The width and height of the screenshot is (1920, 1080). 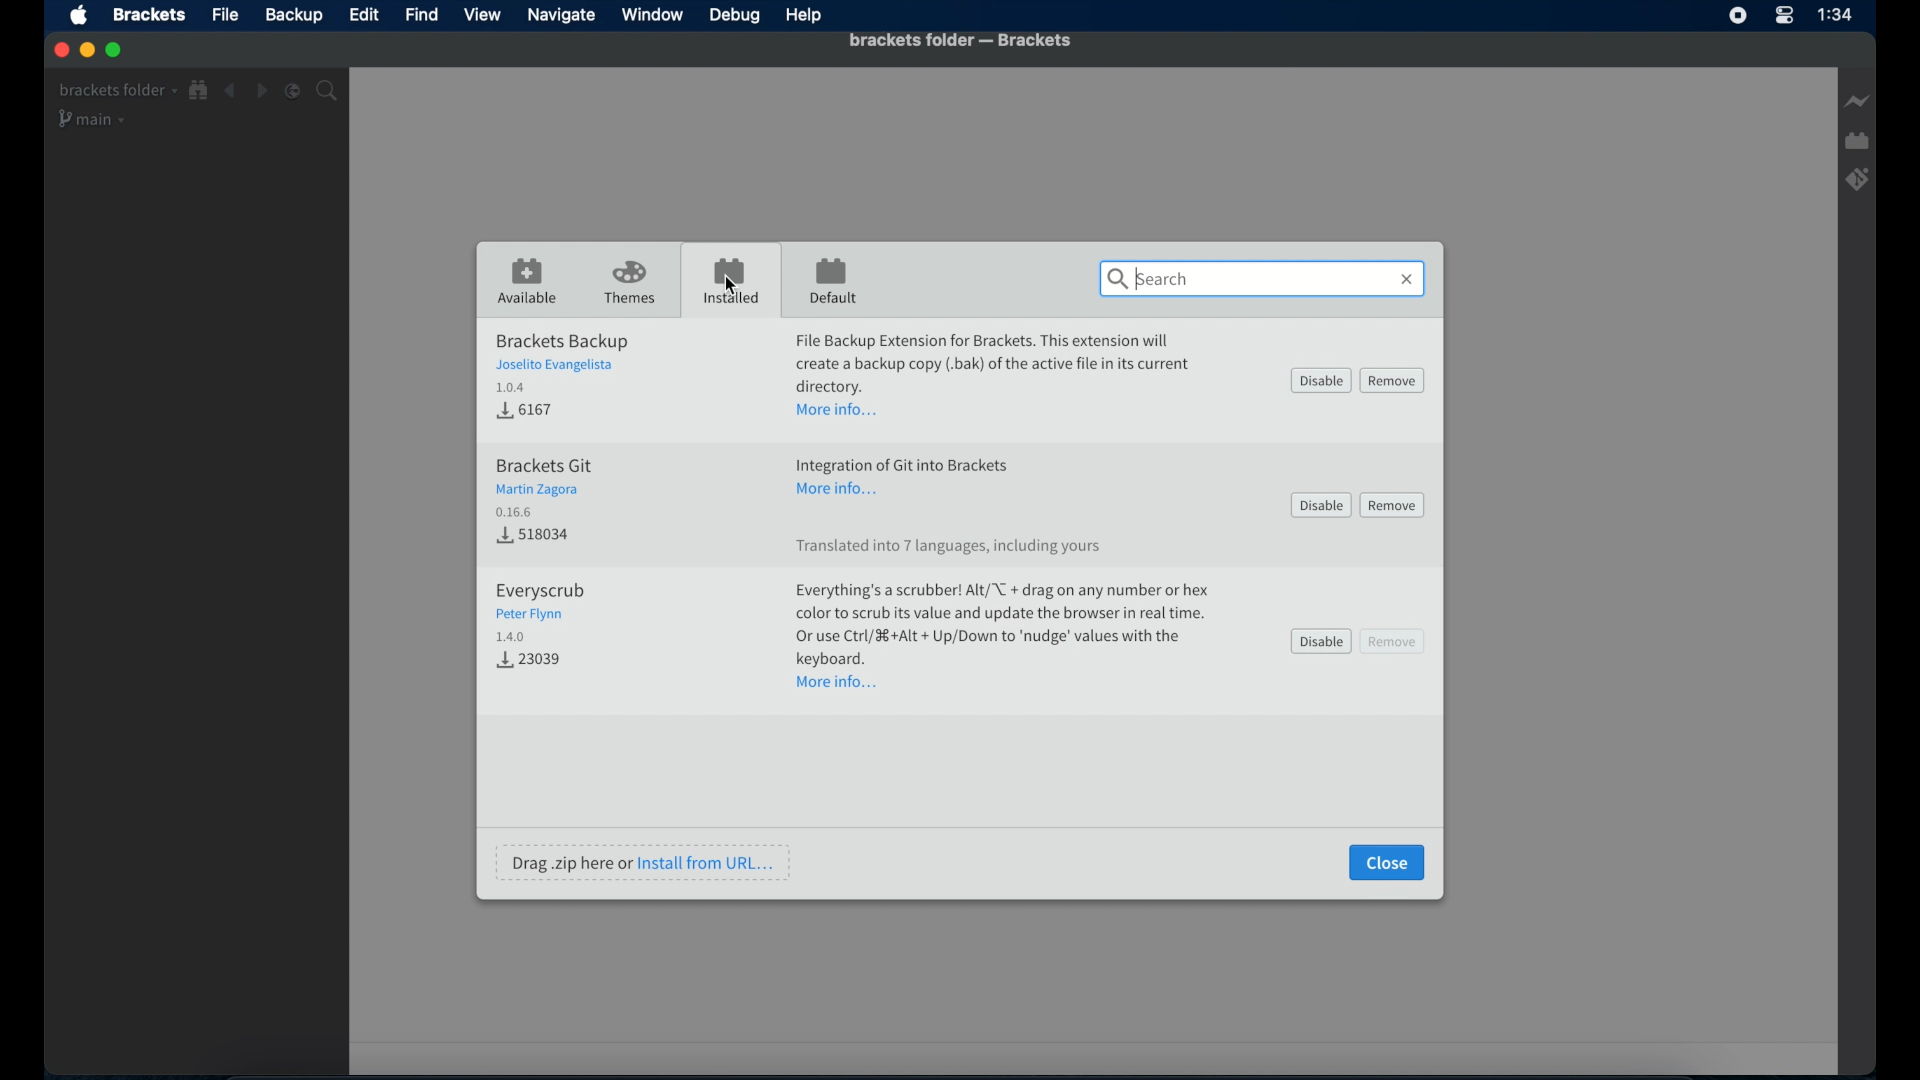 I want to click on remove, so click(x=1392, y=640).